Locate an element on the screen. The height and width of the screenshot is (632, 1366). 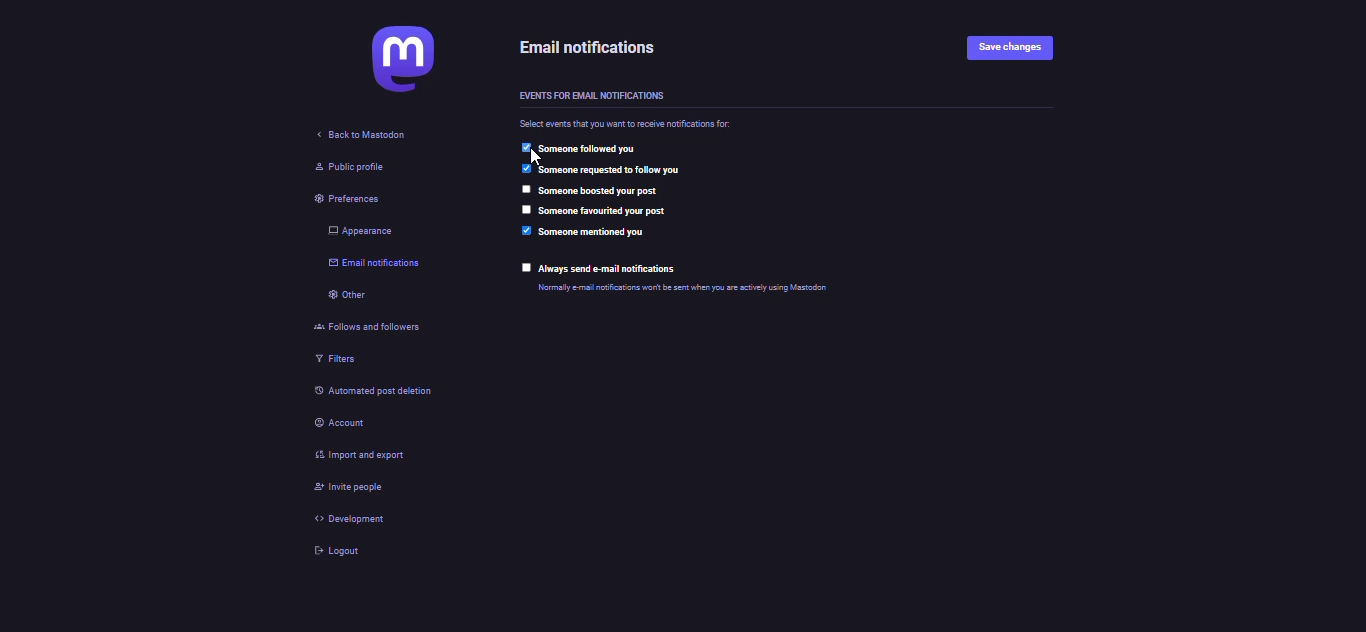
back to mastodon is located at coordinates (353, 137).